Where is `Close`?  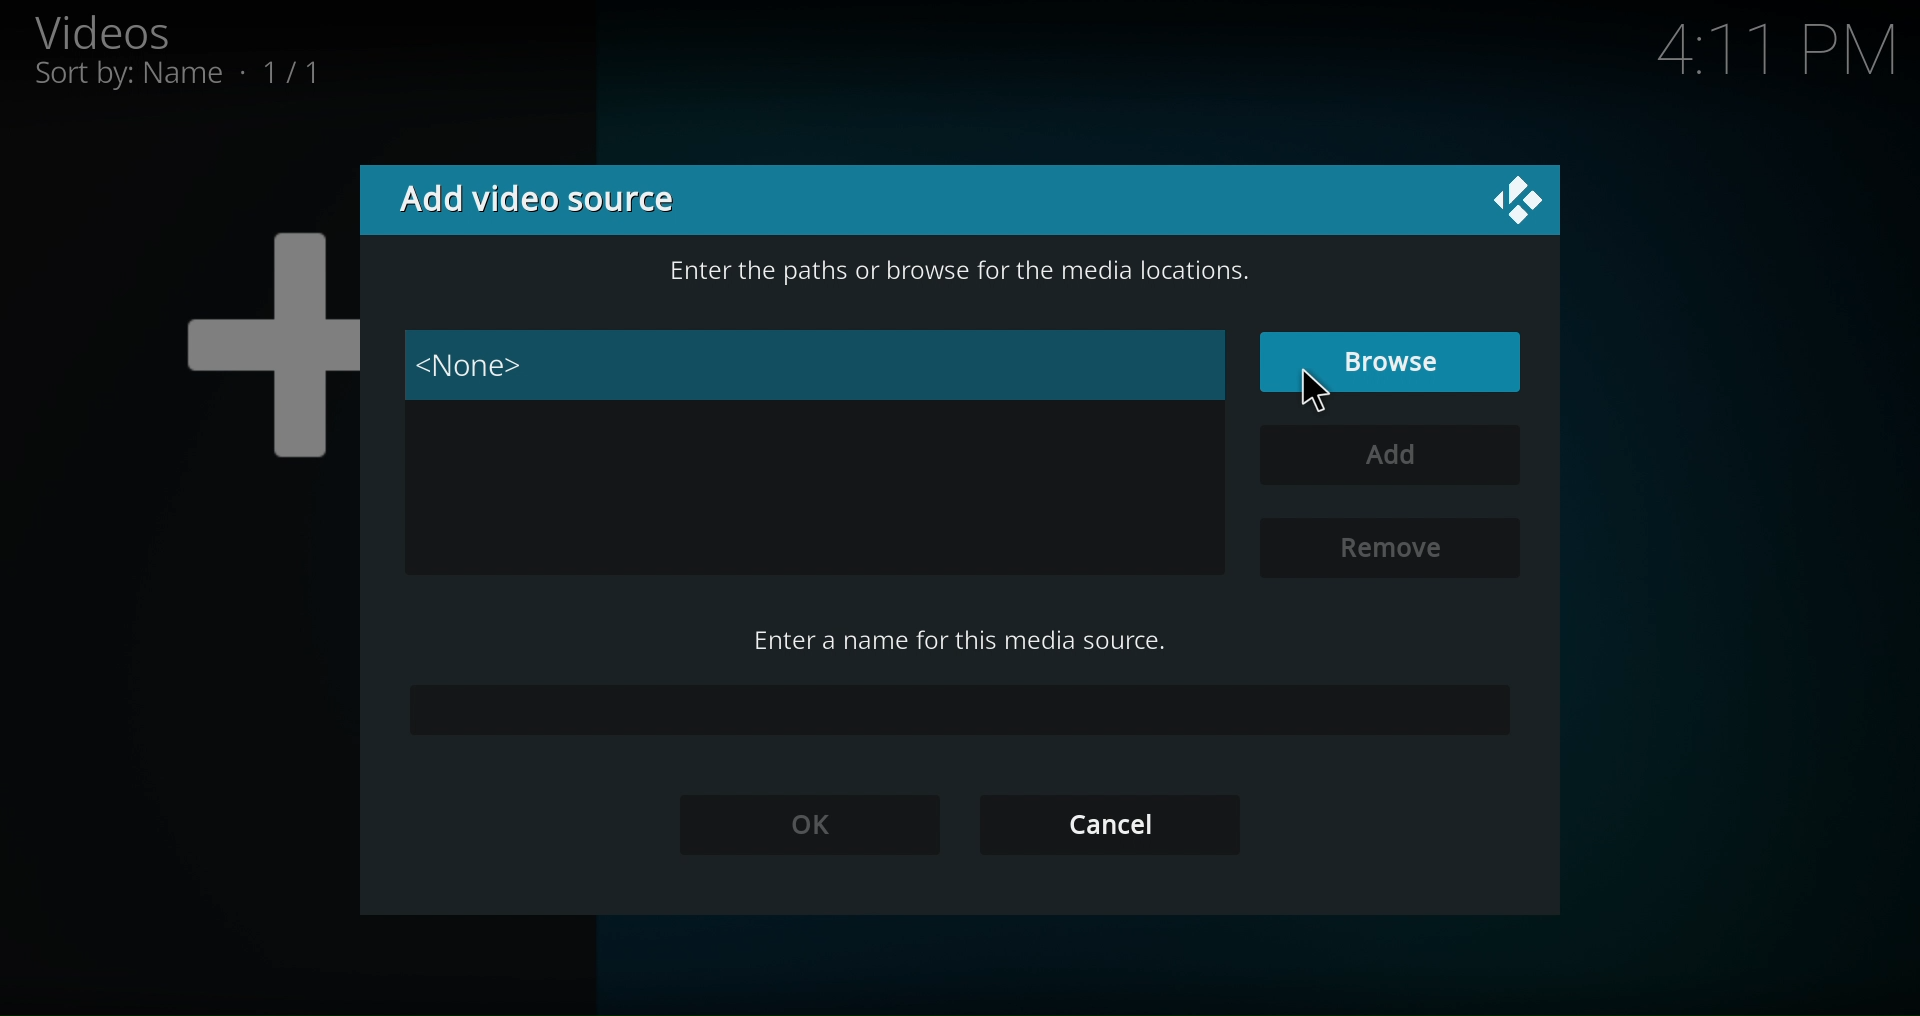 Close is located at coordinates (1514, 198).